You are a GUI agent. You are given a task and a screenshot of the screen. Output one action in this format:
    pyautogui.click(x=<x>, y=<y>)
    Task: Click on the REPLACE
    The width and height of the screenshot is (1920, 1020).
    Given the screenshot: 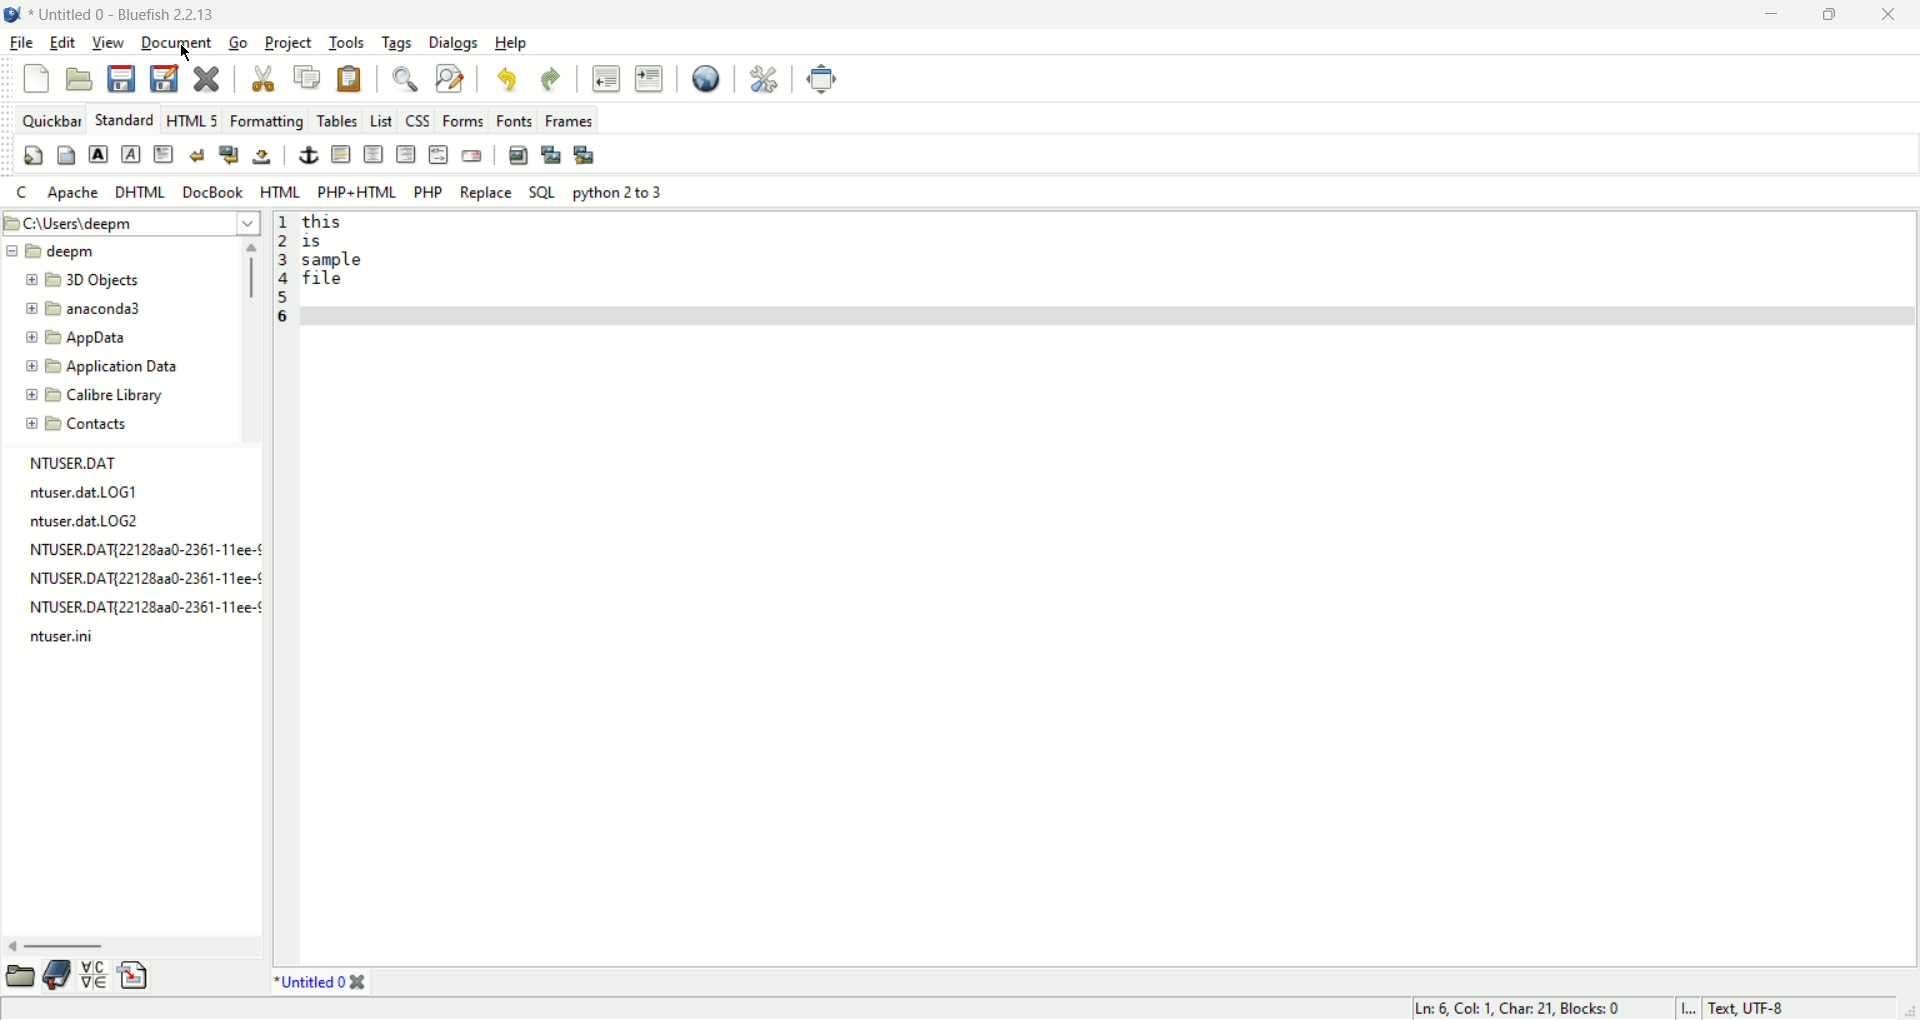 What is the action you would take?
    pyautogui.click(x=486, y=193)
    